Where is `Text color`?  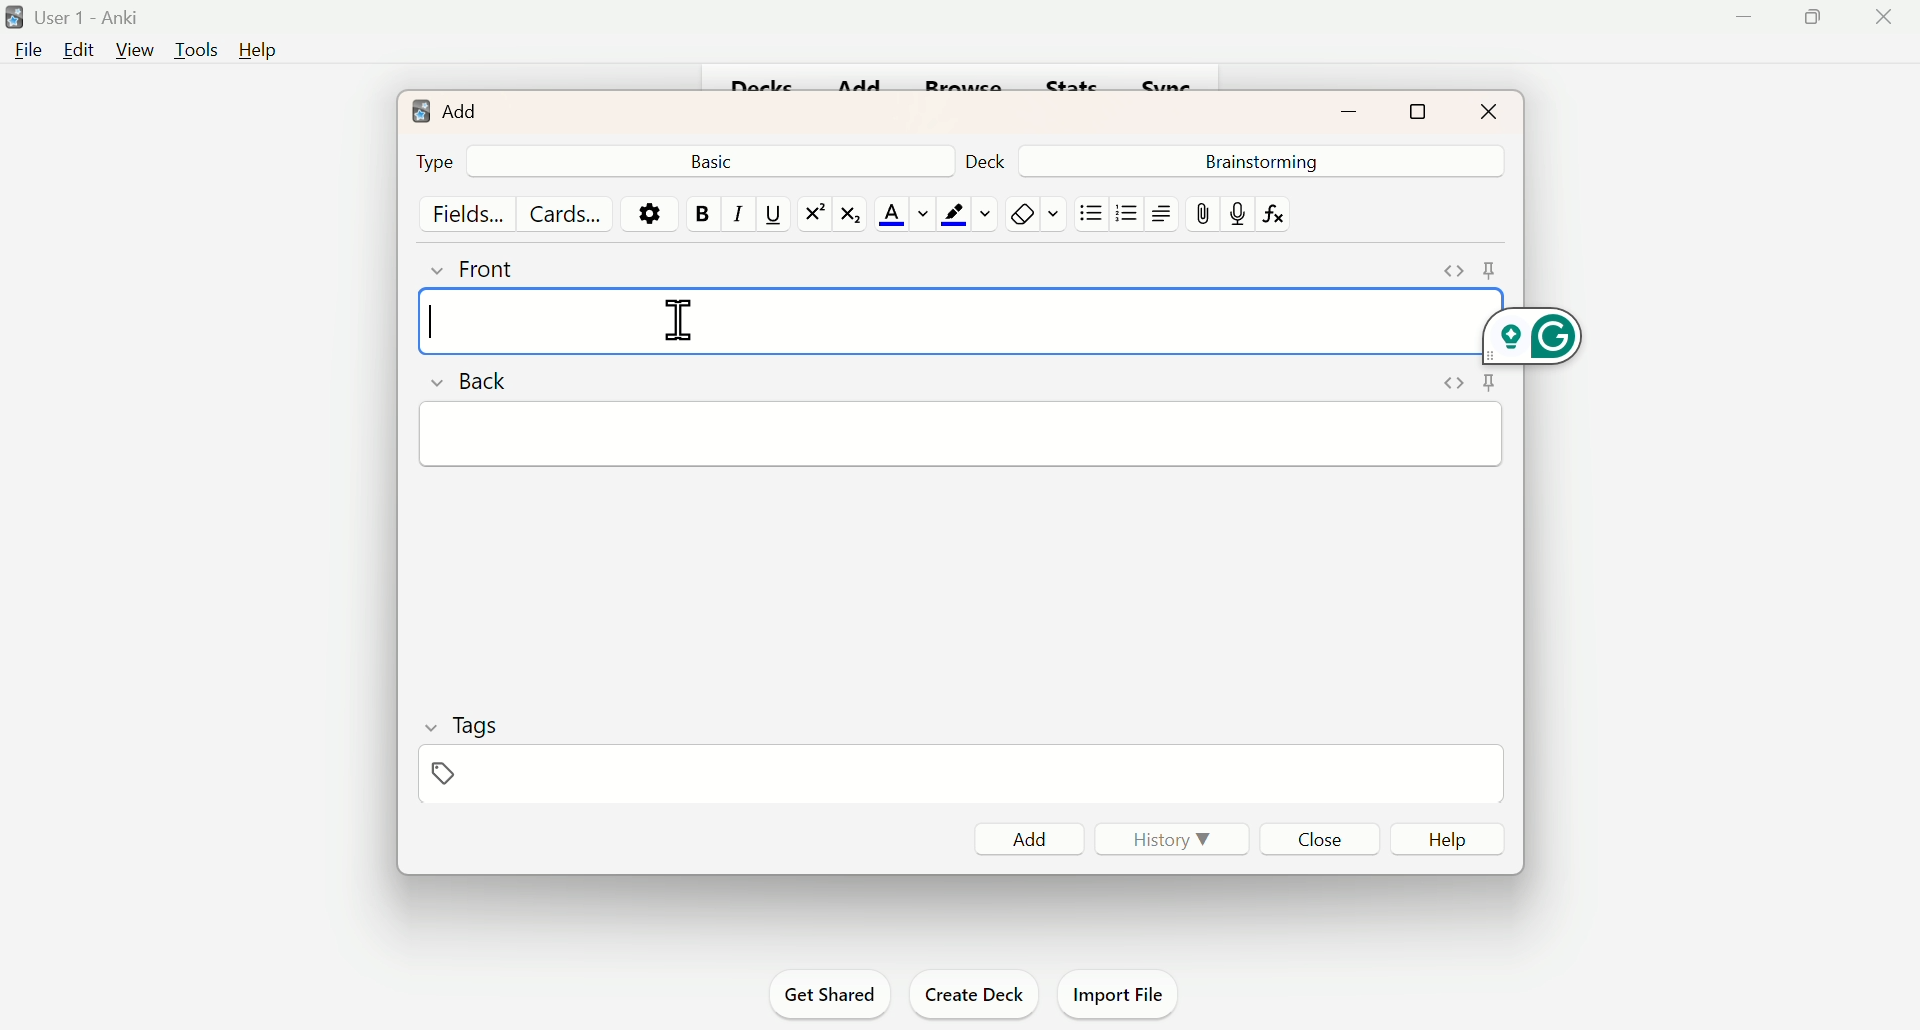 Text color is located at coordinates (904, 214).